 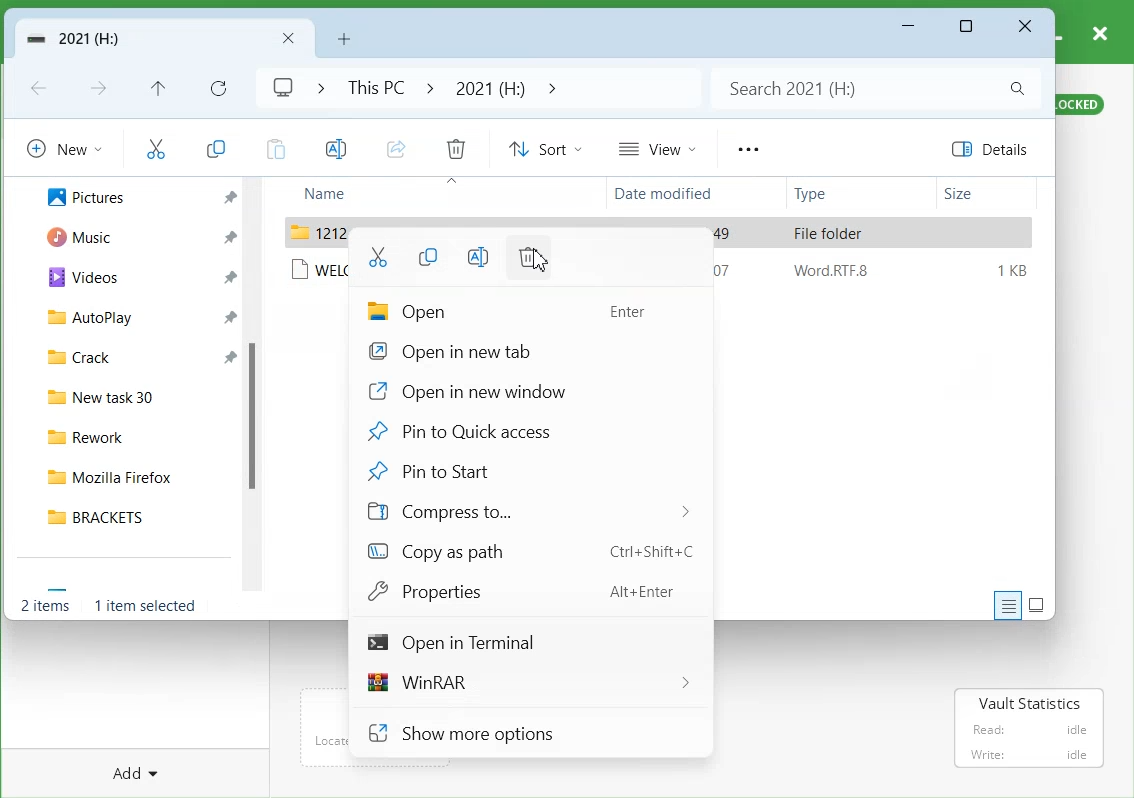 What do you see at coordinates (229, 275) in the screenshot?
I see `Pin a file` at bounding box center [229, 275].